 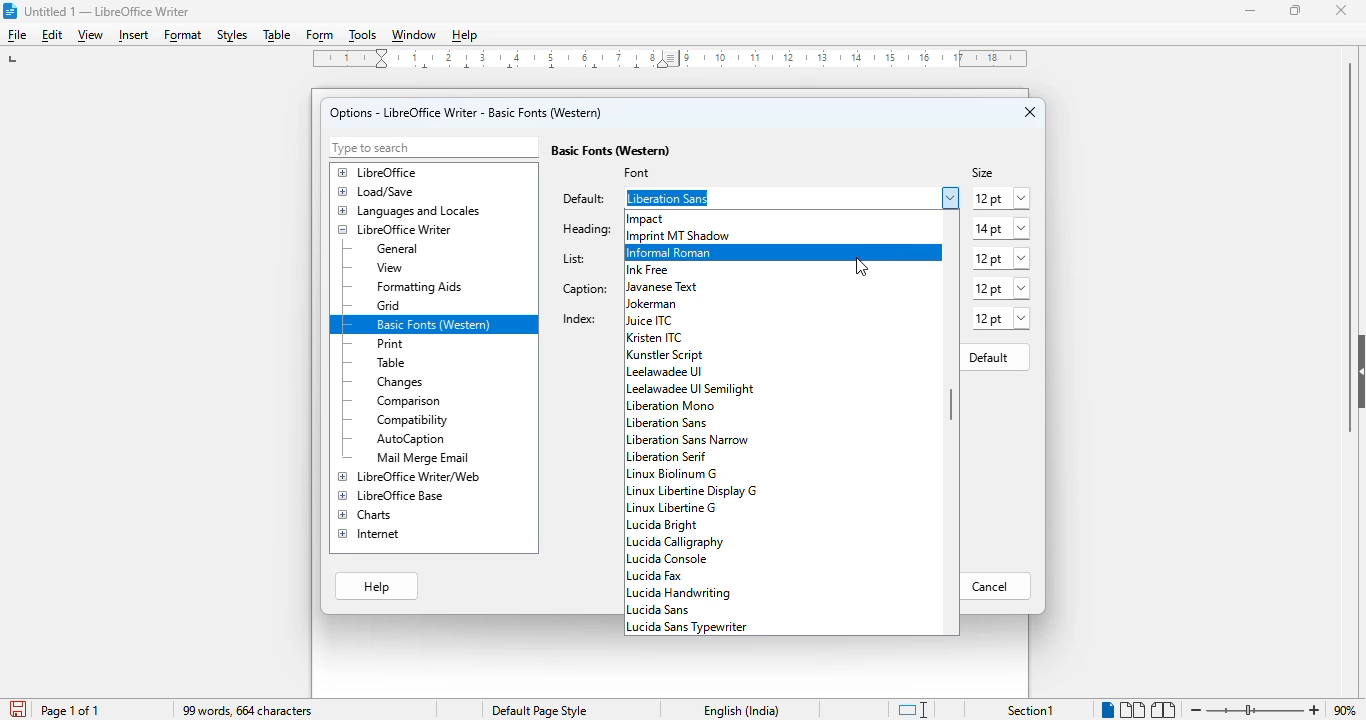 What do you see at coordinates (134, 37) in the screenshot?
I see `insert` at bounding box center [134, 37].